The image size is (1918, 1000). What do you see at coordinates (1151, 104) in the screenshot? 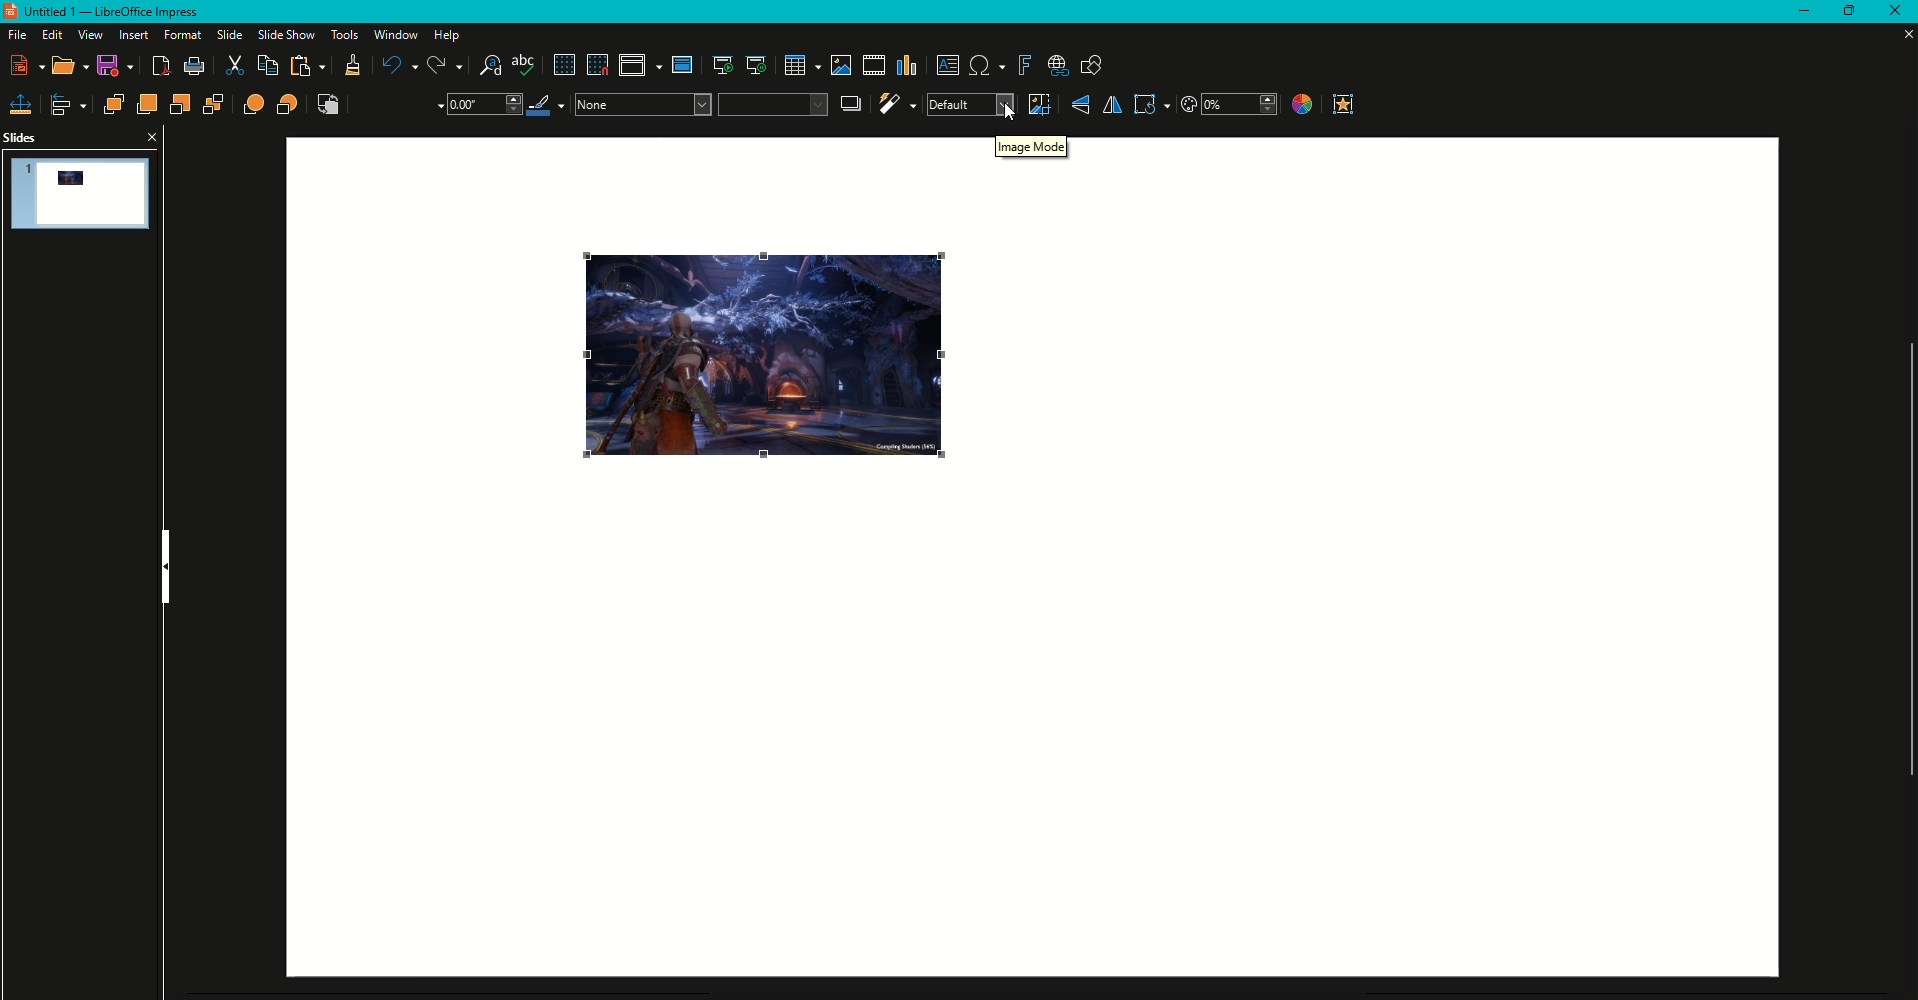
I see `Transformations` at bounding box center [1151, 104].